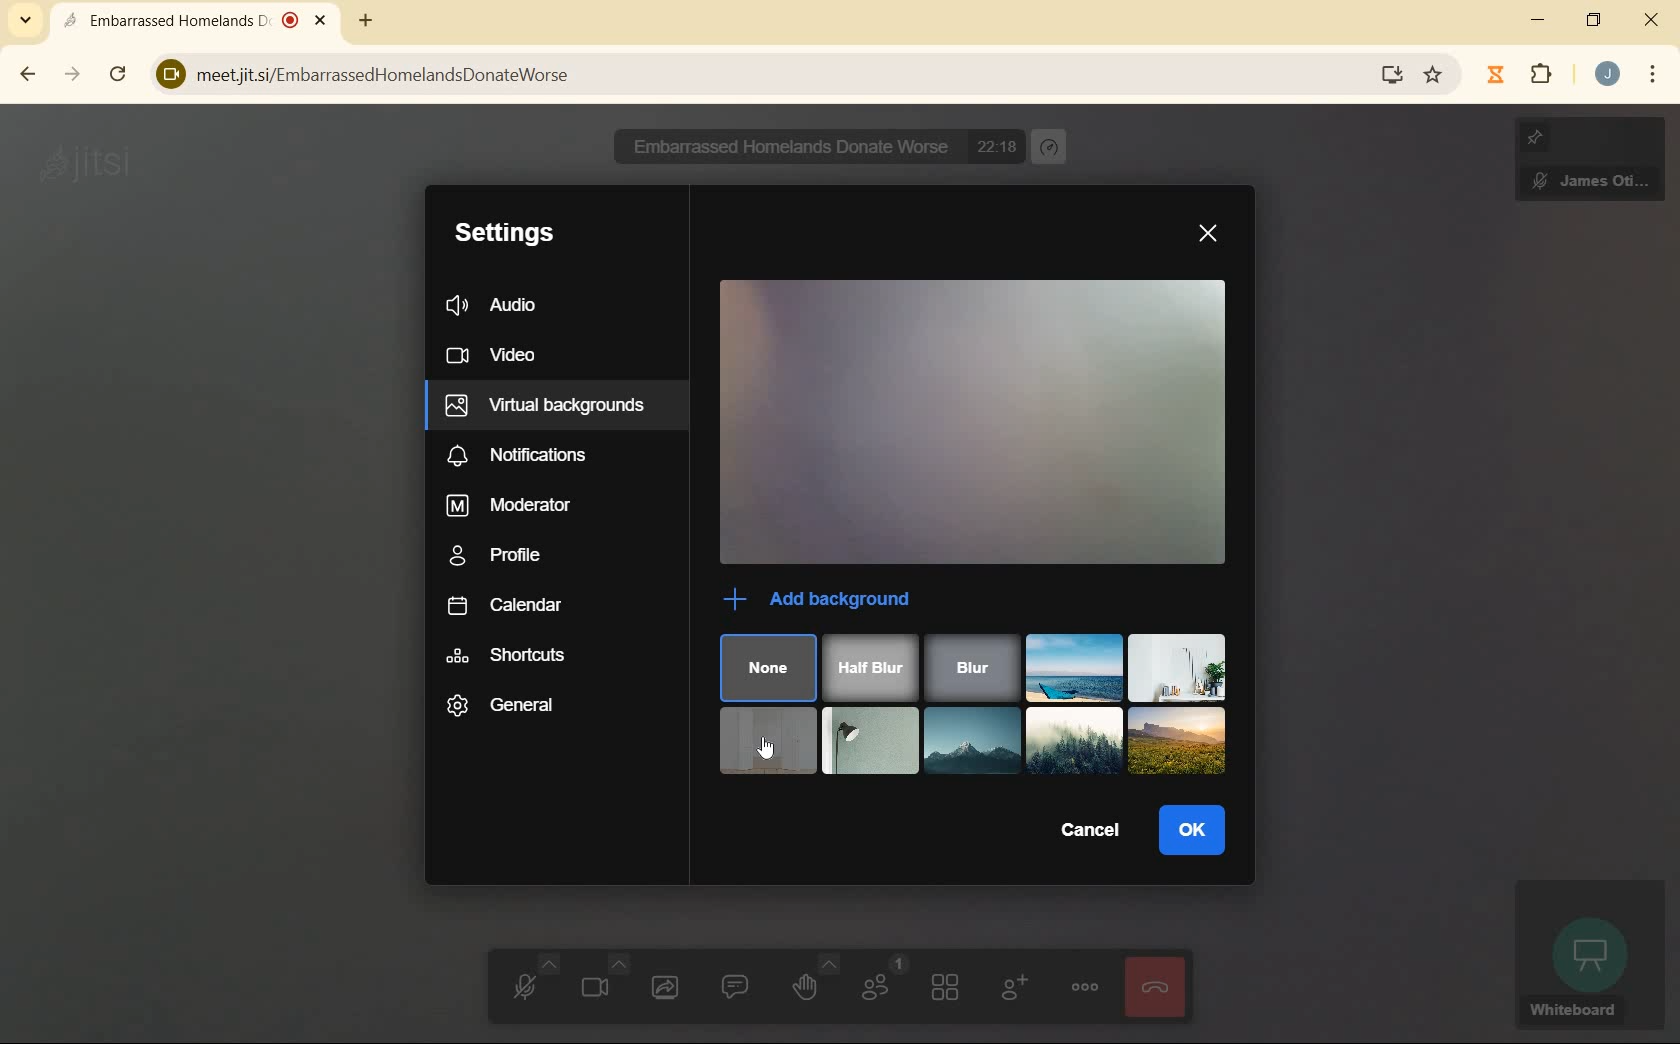 The image size is (1680, 1044). I want to click on white empty room, so click(768, 742).